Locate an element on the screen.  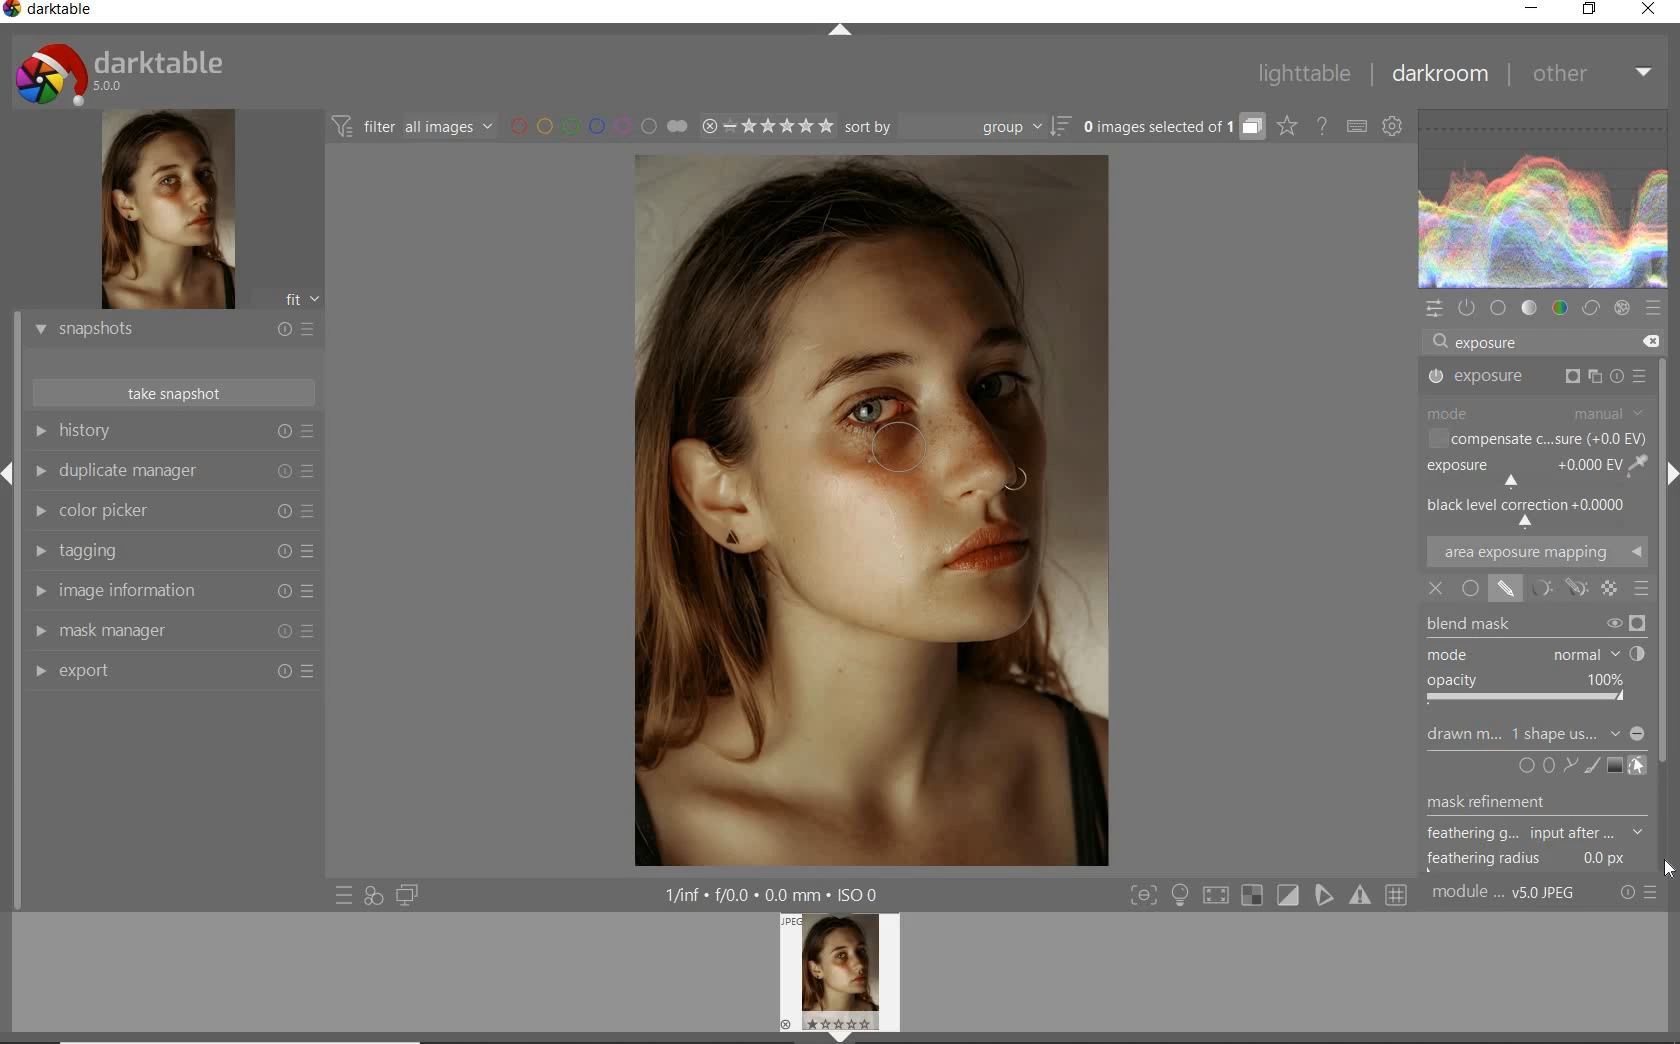
other is located at coordinates (1588, 75).